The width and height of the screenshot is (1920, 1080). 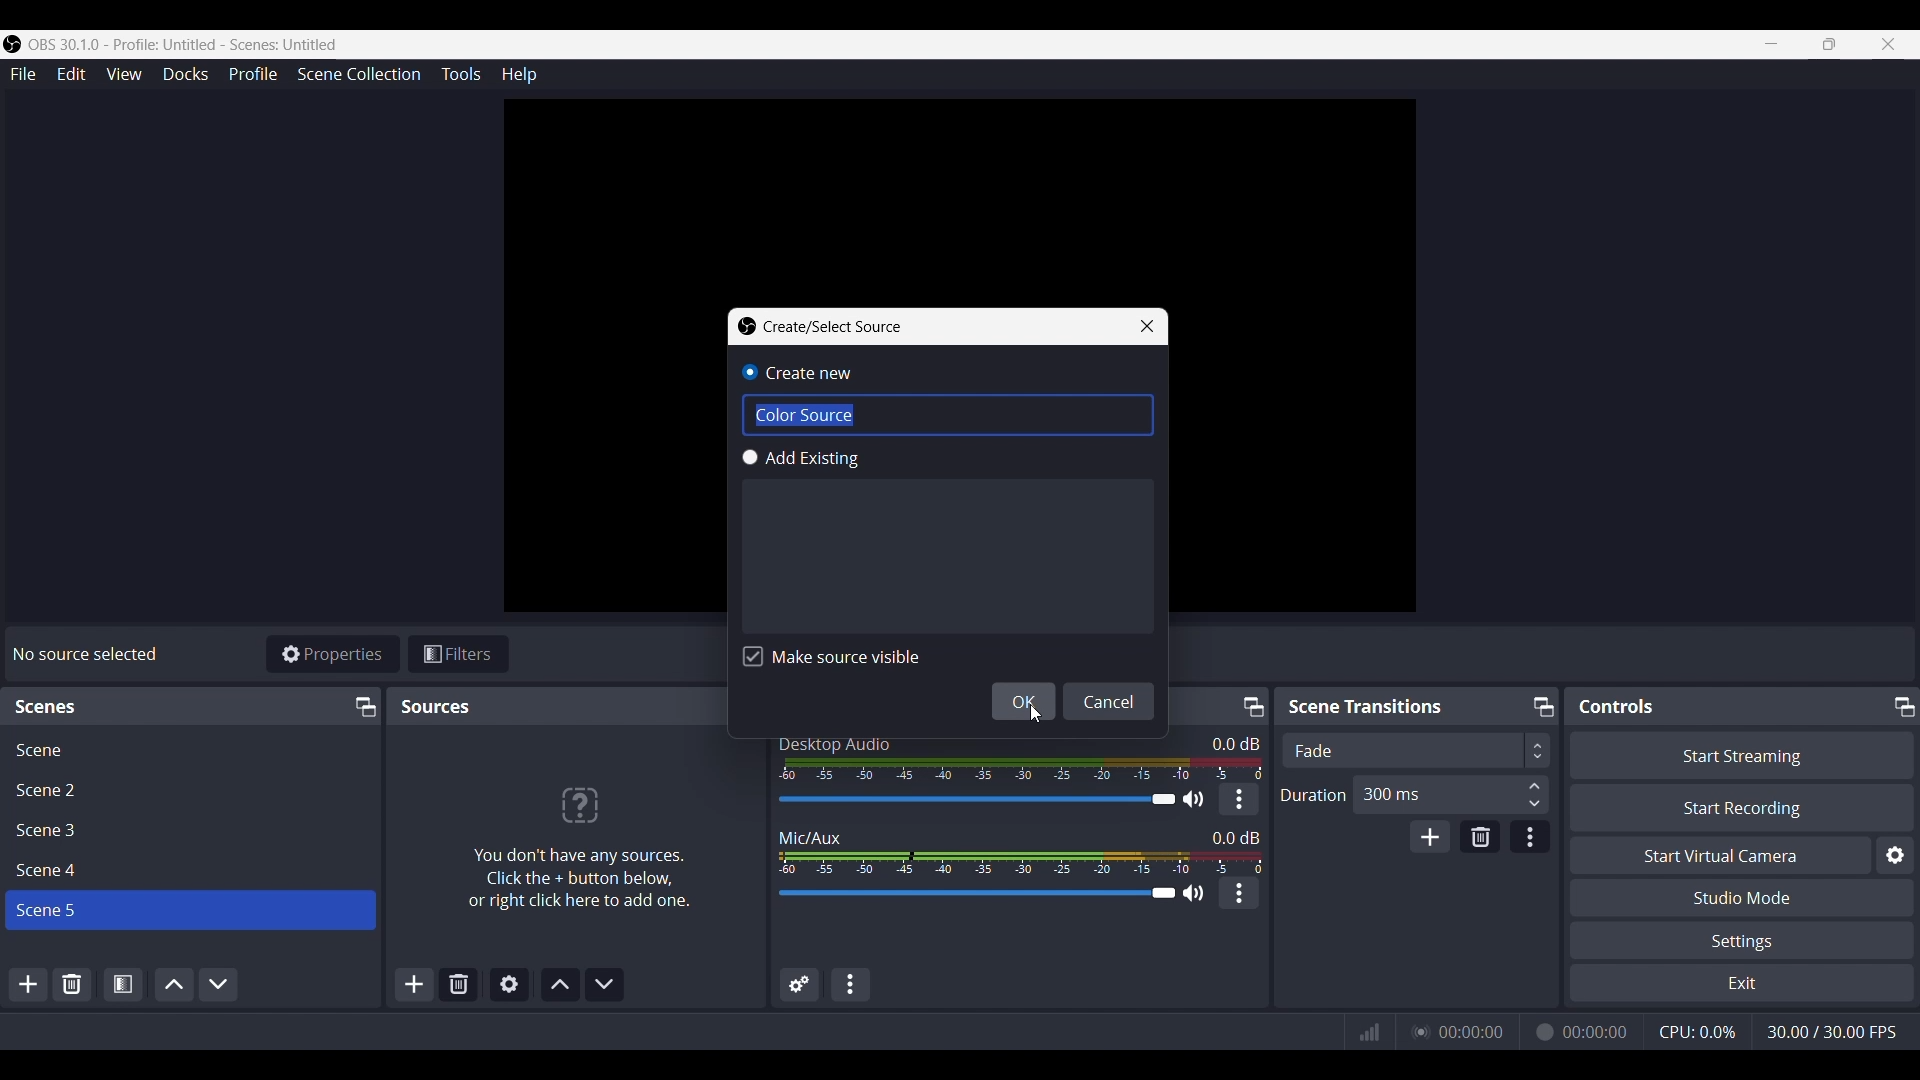 What do you see at coordinates (1904, 705) in the screenshot?
I see `Maximize` at bounding box center [1904, 705].